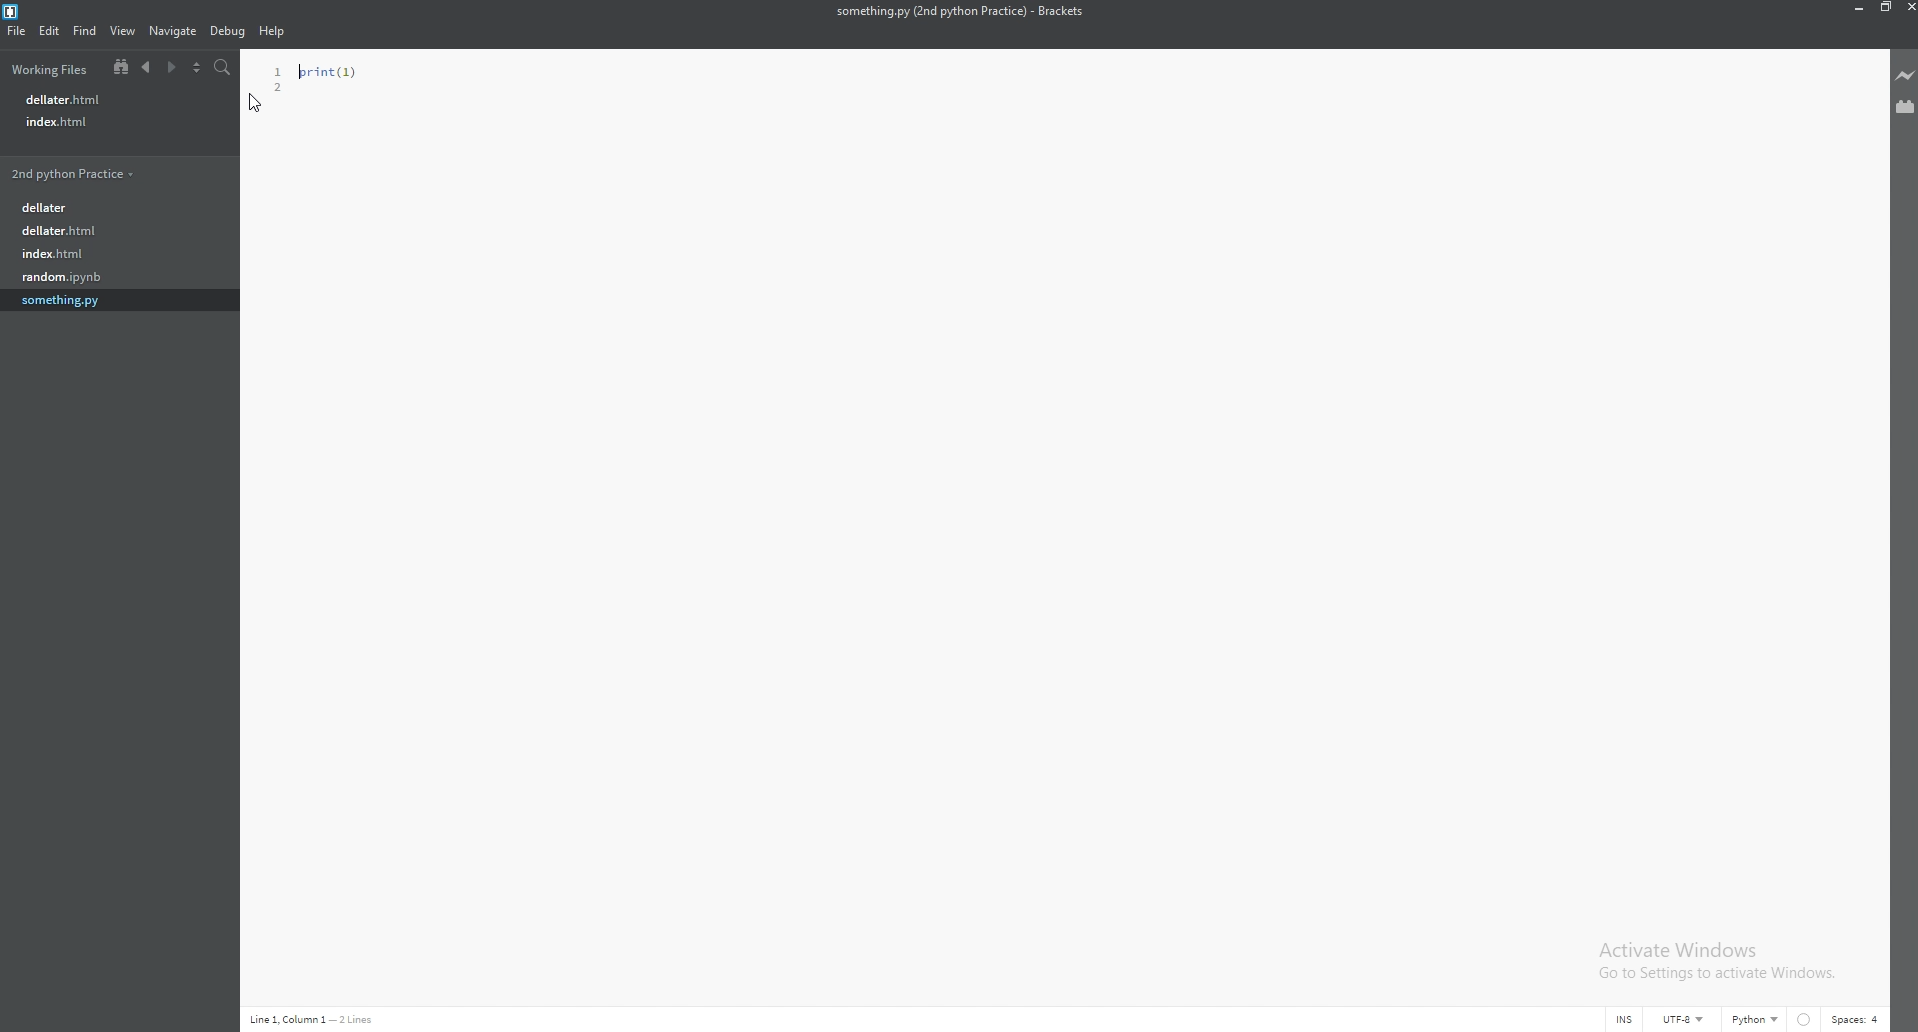  I want to click on file, so click(102, 279).